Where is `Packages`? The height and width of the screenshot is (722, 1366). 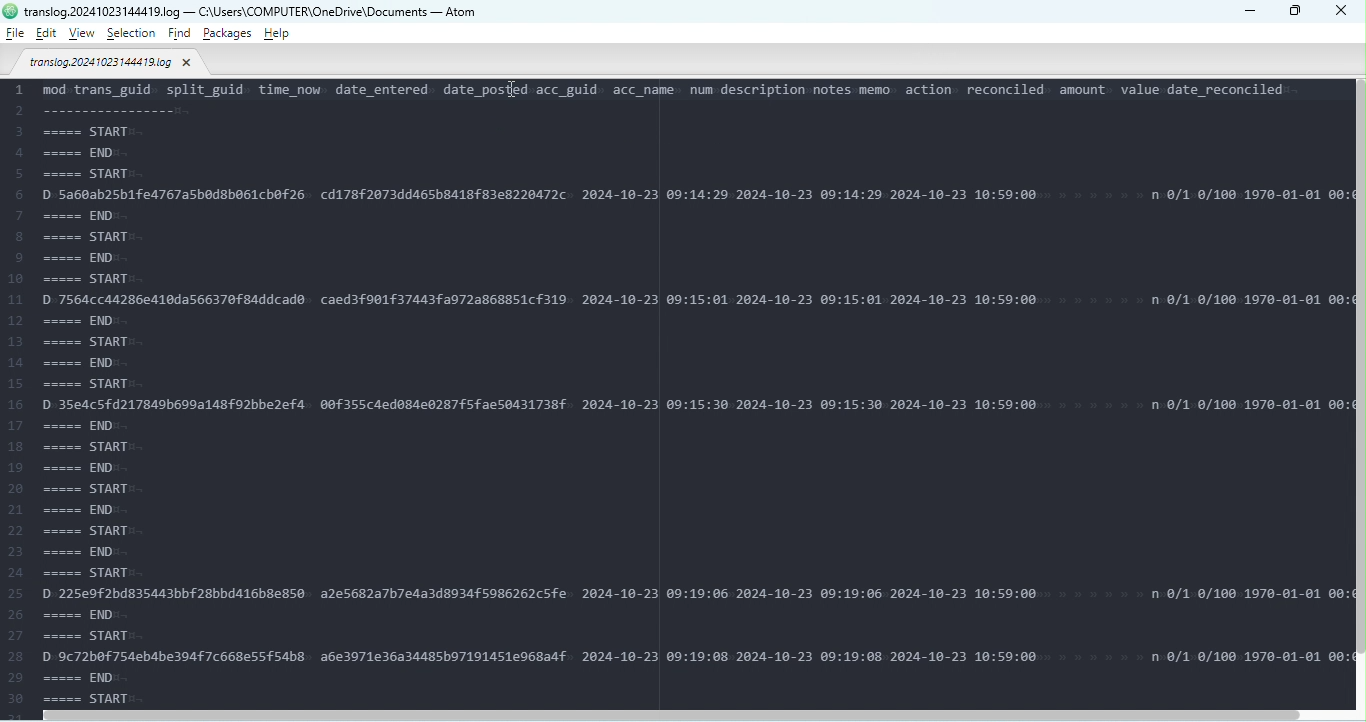
Packages is located at coordinates (229, 33).